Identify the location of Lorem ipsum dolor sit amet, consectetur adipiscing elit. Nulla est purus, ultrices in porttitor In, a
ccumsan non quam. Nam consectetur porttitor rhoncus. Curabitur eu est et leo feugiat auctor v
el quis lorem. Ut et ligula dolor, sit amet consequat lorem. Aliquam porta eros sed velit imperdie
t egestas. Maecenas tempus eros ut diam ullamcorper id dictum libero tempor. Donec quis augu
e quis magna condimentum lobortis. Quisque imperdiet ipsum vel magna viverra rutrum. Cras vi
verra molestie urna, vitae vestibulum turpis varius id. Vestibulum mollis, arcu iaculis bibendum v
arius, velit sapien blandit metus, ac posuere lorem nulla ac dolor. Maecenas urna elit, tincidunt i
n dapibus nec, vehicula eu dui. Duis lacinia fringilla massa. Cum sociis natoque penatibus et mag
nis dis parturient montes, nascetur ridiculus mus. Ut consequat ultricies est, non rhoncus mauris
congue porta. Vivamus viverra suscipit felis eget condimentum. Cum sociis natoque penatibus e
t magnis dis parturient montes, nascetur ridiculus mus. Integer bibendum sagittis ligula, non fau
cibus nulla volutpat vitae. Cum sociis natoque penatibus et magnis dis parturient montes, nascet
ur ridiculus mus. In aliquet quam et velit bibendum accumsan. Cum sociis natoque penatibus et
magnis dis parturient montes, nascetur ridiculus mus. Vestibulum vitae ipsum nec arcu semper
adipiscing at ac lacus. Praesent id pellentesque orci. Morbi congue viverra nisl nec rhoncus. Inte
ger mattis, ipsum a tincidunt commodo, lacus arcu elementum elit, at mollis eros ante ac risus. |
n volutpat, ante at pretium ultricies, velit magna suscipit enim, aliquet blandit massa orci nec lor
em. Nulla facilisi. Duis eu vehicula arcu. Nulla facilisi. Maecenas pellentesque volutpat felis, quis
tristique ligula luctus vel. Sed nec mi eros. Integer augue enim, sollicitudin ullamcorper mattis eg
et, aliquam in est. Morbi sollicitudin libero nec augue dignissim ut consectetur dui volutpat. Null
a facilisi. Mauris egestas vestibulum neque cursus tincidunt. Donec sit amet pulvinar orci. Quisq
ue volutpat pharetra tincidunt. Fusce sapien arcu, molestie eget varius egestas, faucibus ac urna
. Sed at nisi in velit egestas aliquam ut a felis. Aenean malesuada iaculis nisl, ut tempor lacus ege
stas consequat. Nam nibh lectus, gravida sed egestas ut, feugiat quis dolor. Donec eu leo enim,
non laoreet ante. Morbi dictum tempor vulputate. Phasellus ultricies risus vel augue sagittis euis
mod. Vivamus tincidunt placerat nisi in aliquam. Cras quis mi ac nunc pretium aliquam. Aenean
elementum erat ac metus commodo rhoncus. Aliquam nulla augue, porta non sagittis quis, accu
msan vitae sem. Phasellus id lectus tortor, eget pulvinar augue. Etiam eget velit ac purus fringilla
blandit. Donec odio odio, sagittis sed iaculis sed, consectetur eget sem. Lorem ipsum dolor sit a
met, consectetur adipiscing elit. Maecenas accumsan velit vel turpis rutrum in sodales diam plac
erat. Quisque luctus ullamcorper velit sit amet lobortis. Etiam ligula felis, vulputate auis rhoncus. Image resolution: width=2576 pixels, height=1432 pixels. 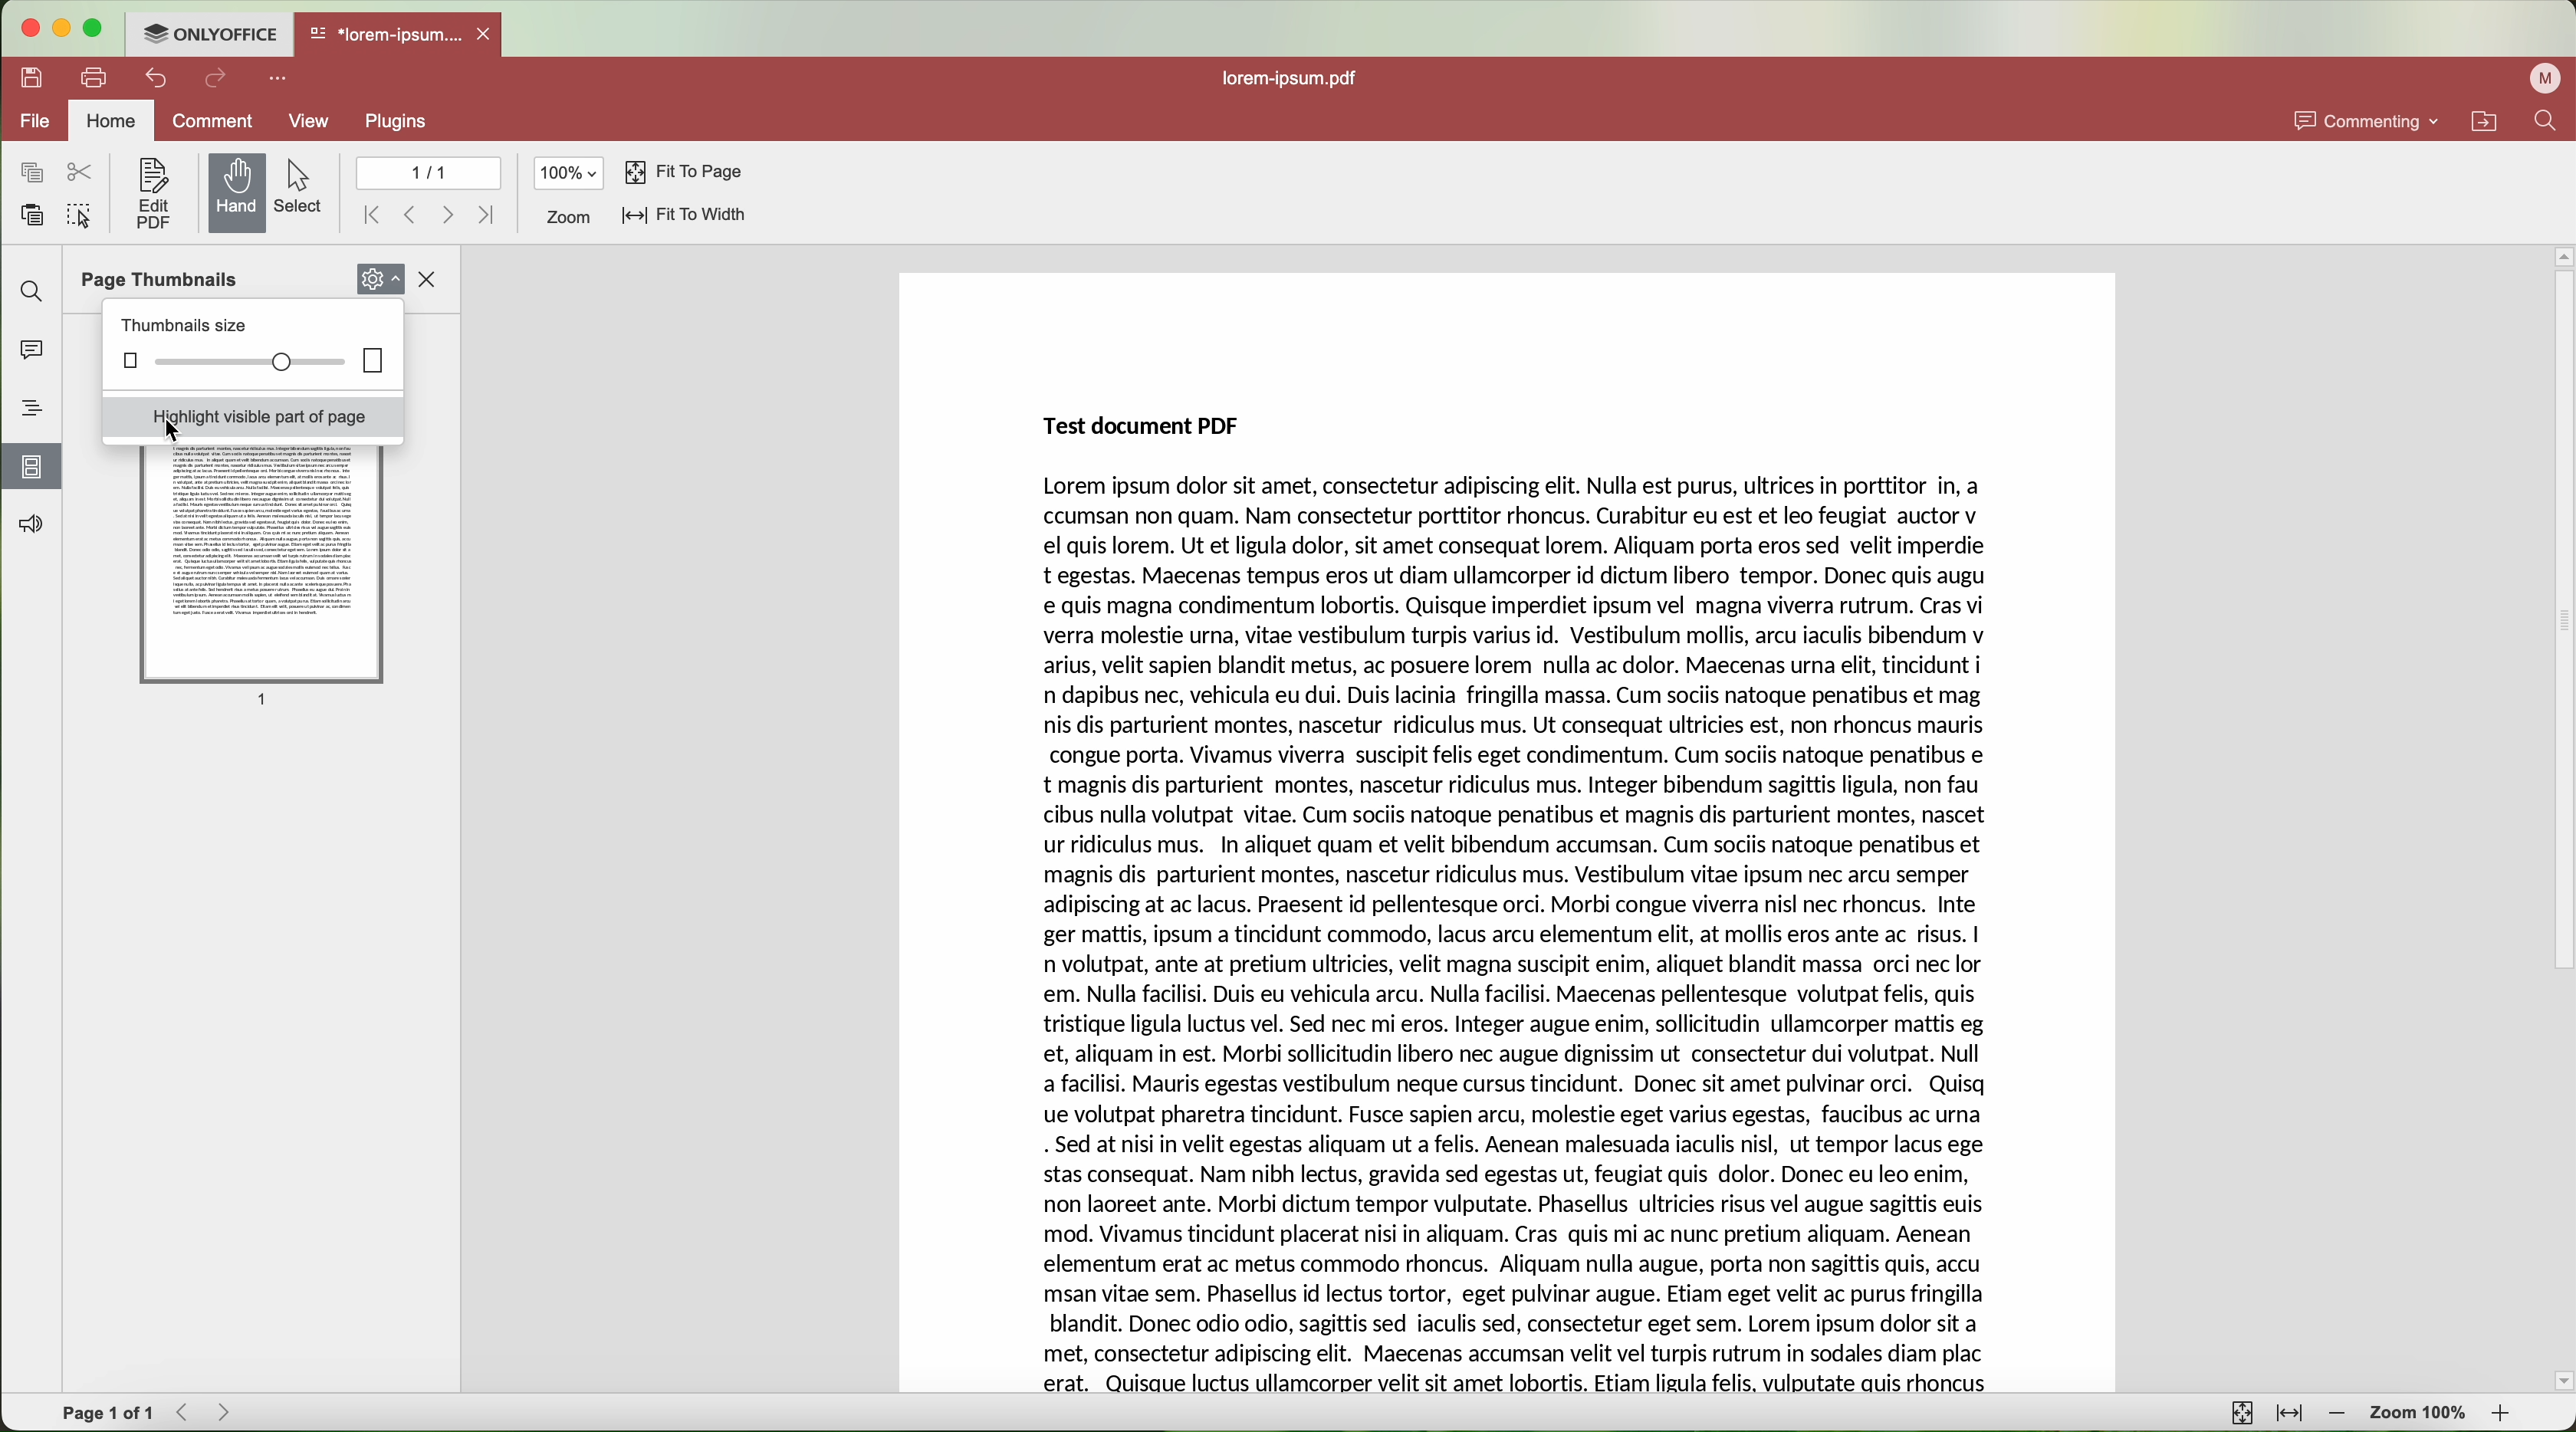
(1514, 935).